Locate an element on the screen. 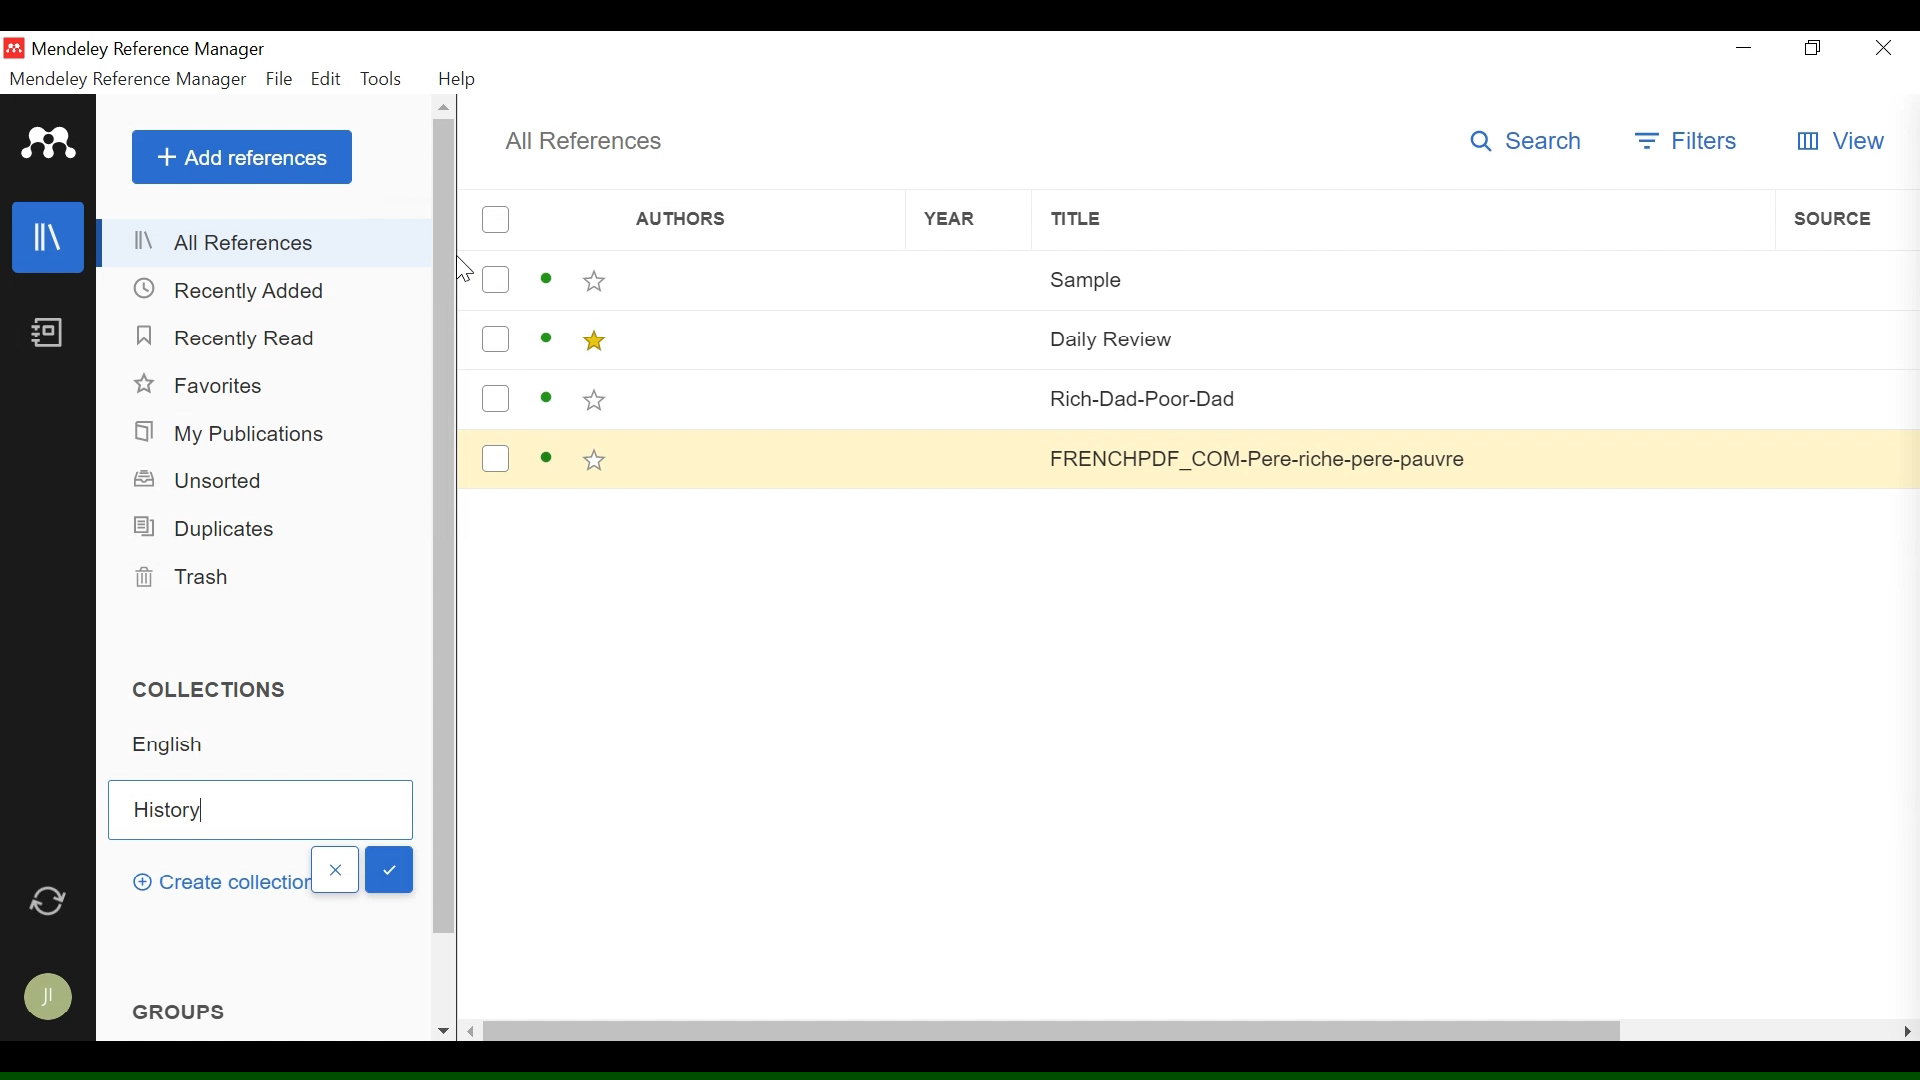  Groups is located at coordinates (183, 1008).